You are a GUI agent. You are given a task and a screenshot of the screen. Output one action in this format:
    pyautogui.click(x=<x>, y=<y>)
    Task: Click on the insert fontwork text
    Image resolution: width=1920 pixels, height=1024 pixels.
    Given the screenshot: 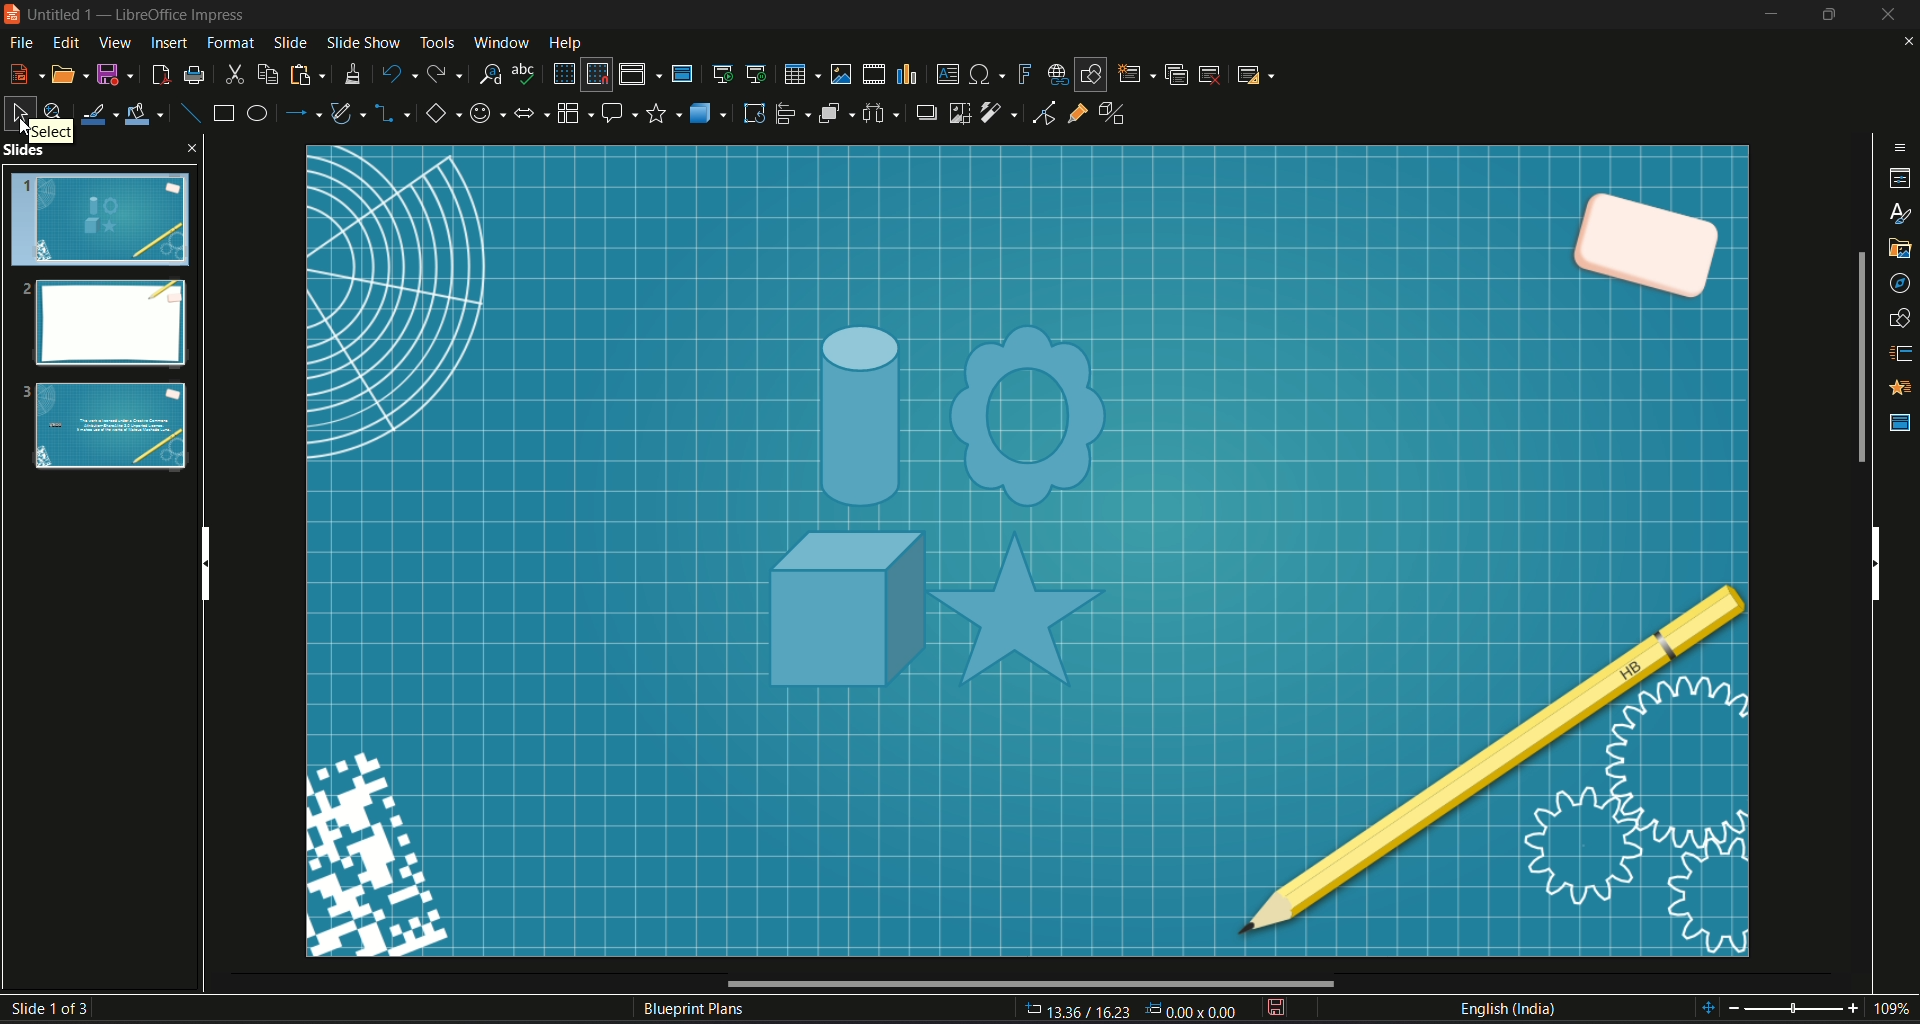 What is the action you would take?
    pyautogui.click(x=1023, y=72)
    